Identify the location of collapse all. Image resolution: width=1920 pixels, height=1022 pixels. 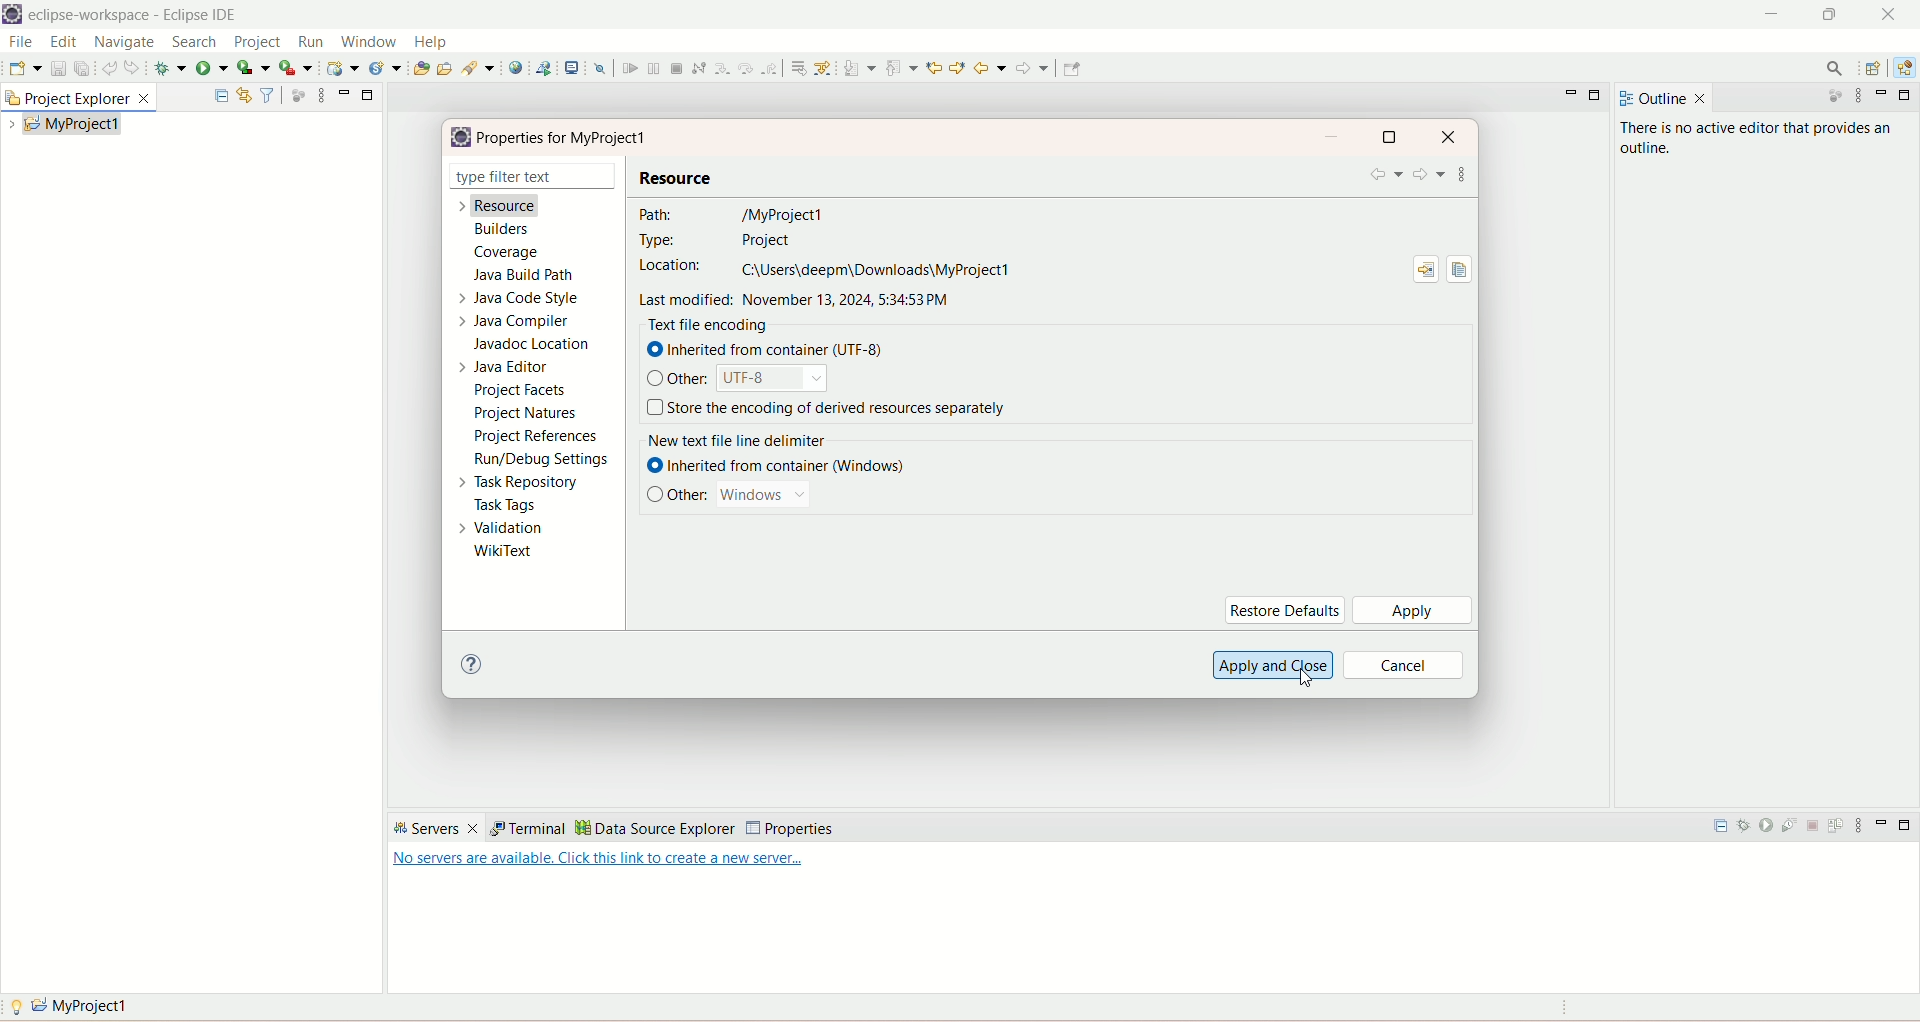
(221, 92).